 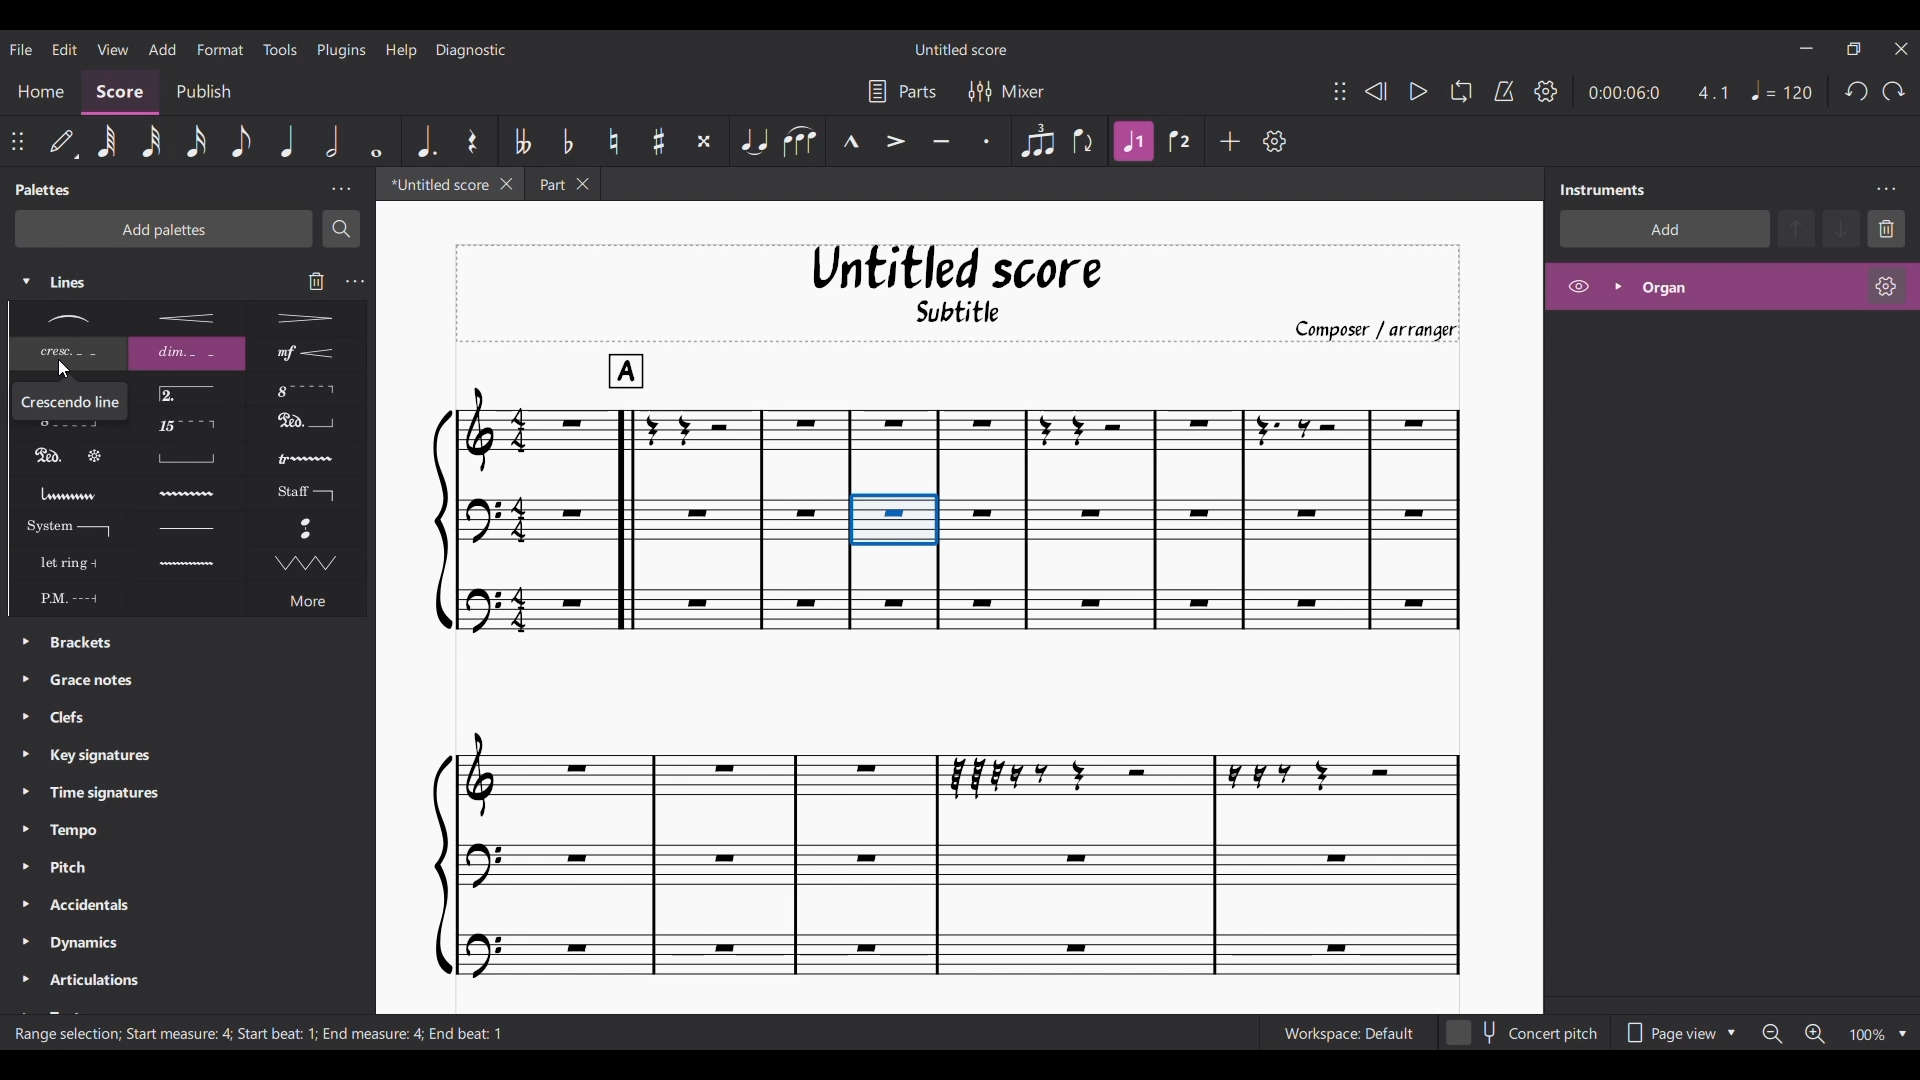 What do you see at coordinates (567, 141) in the screenshot?
I see `Toggle flat` at bounding box center [567, 141].